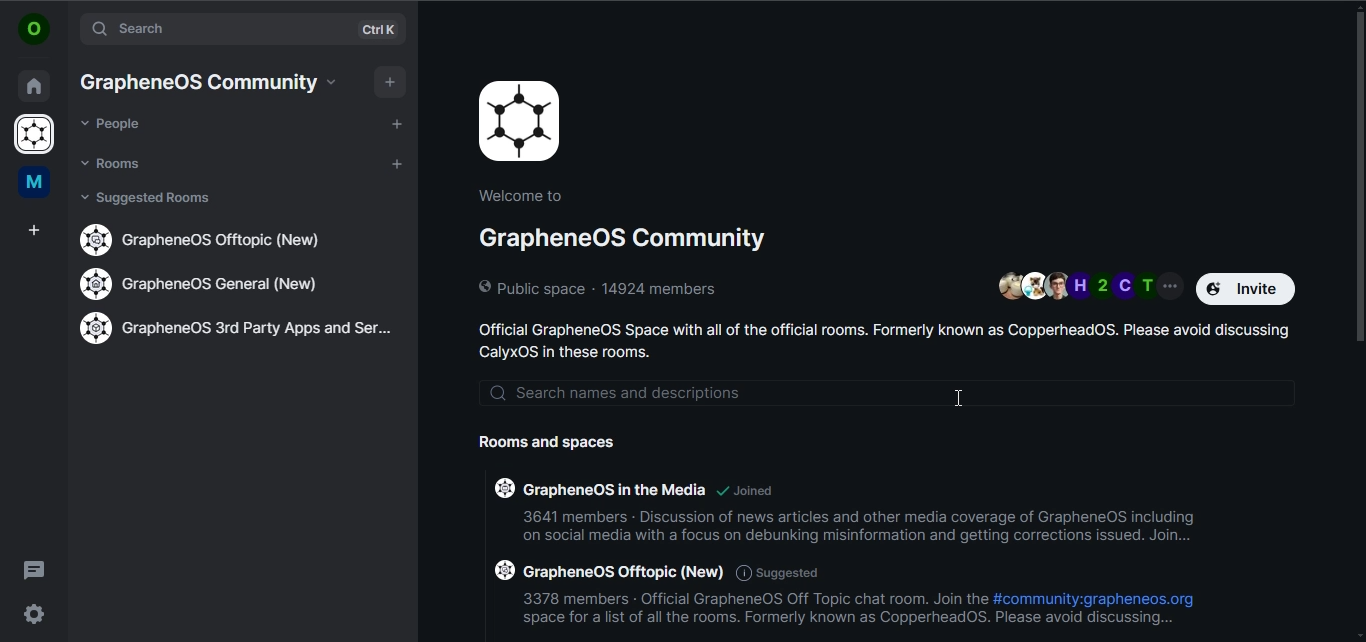 This screenshot has height=642, width=1366. I want to click on add , so click(397, 123).